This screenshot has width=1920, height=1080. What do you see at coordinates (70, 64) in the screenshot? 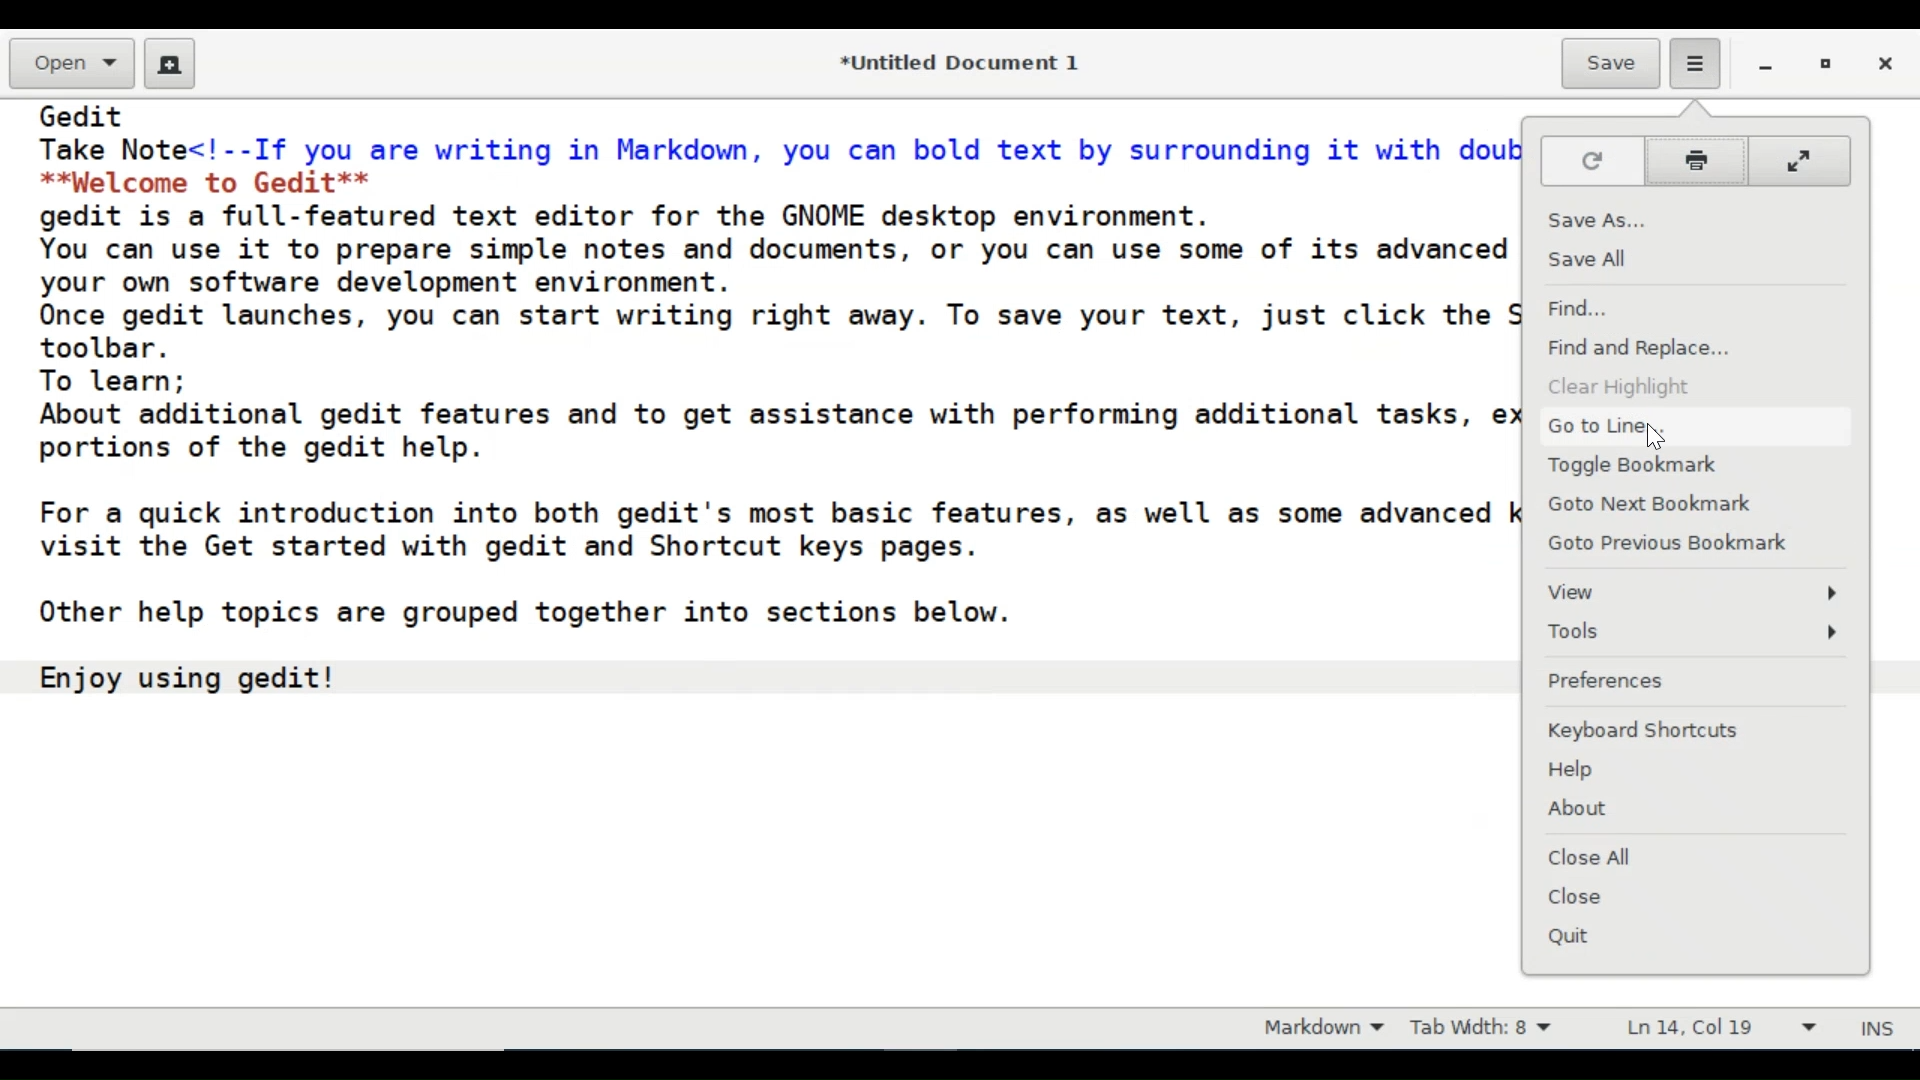
I see `Open` at bounding box center [70, 64].